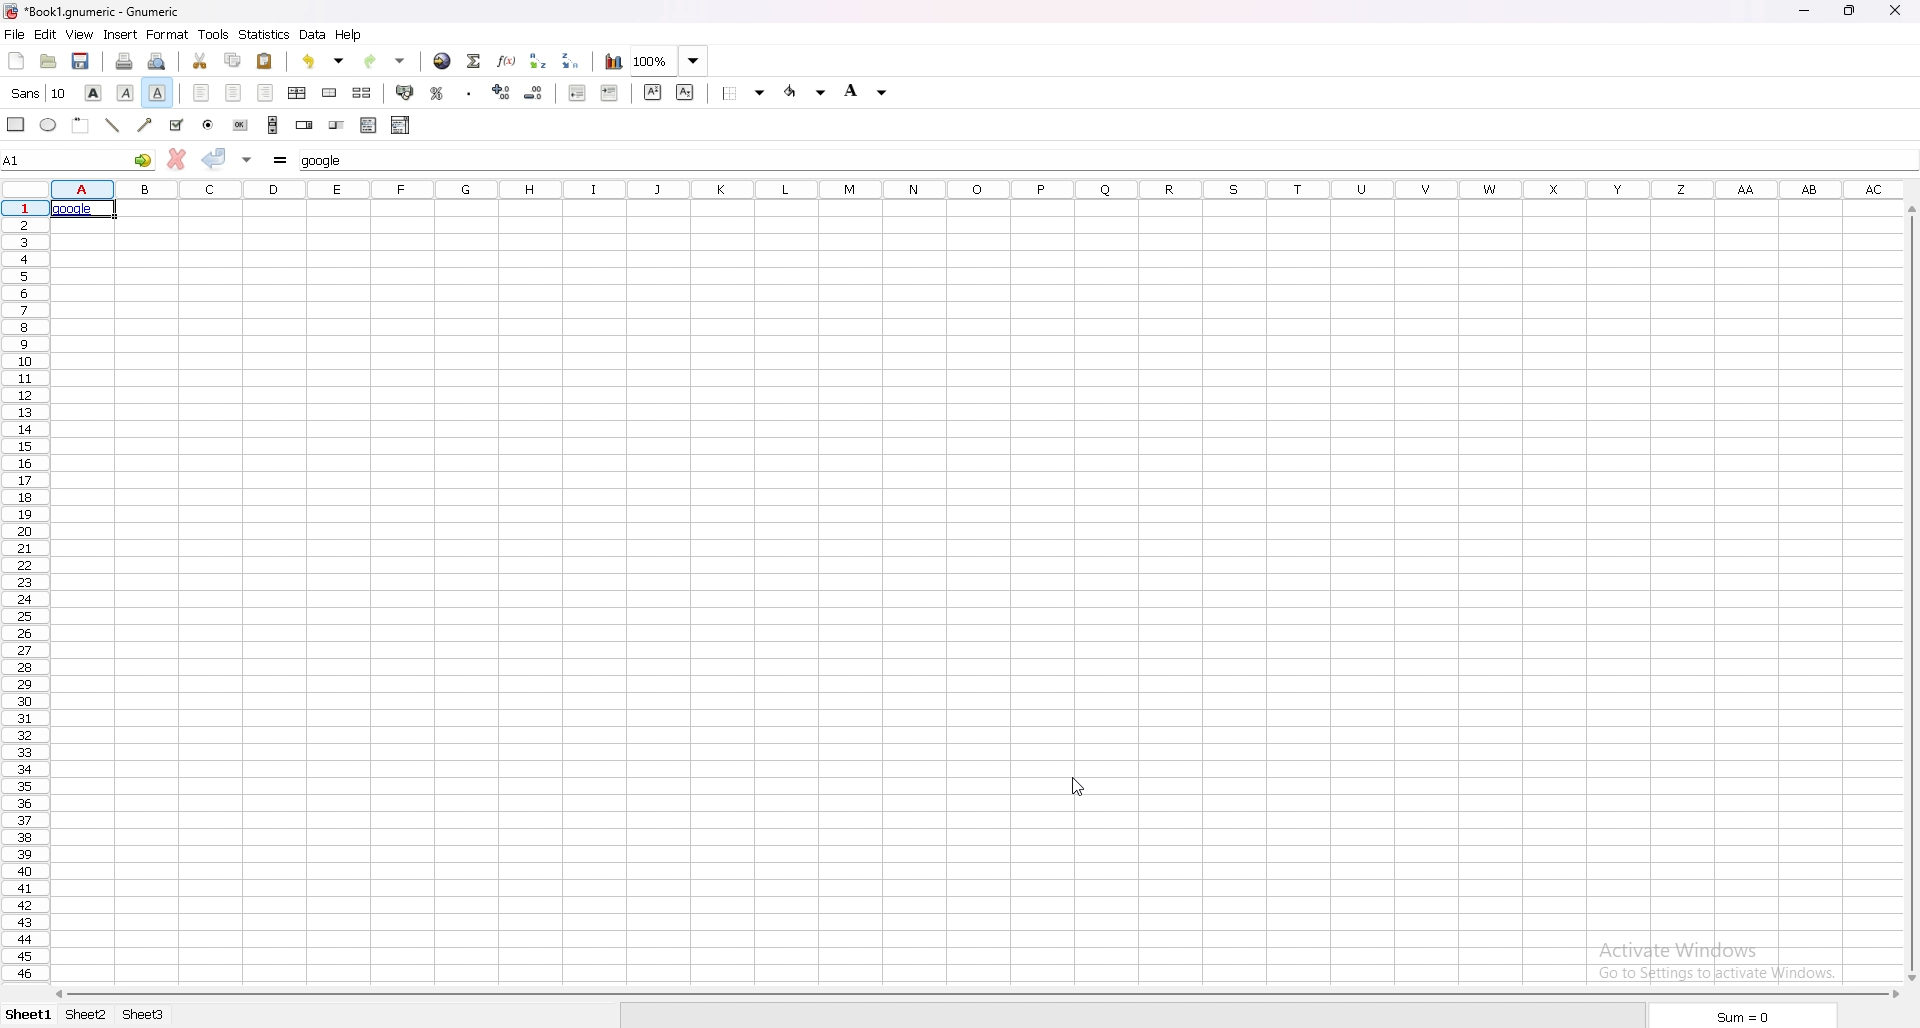 This screenshot has height=1028, width=1920. What do you see at coordinates (1805, 11) in the screenshot?
I see `minimize` at bounding box center [1805, 11].